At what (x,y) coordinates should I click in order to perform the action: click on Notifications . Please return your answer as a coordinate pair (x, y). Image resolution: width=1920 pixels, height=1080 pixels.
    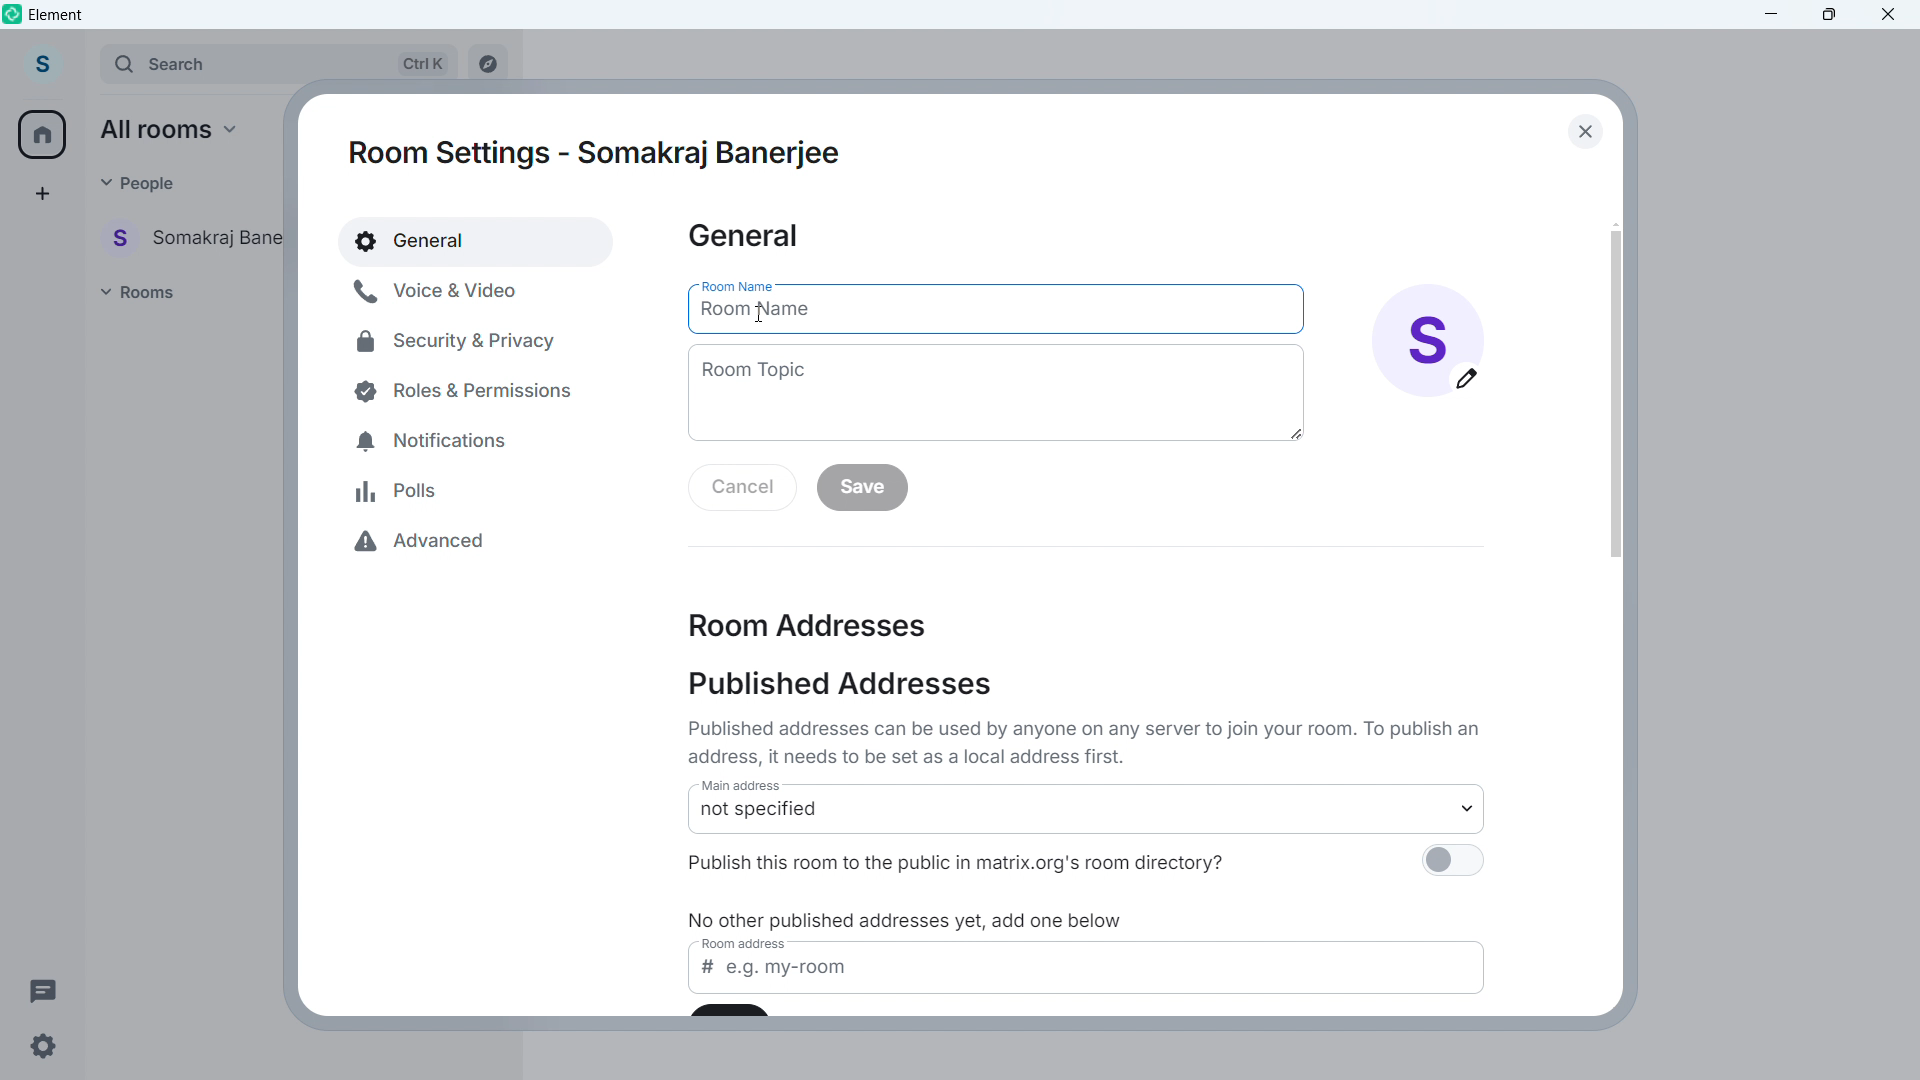
    Looking at the image, I should click on (440, 436).